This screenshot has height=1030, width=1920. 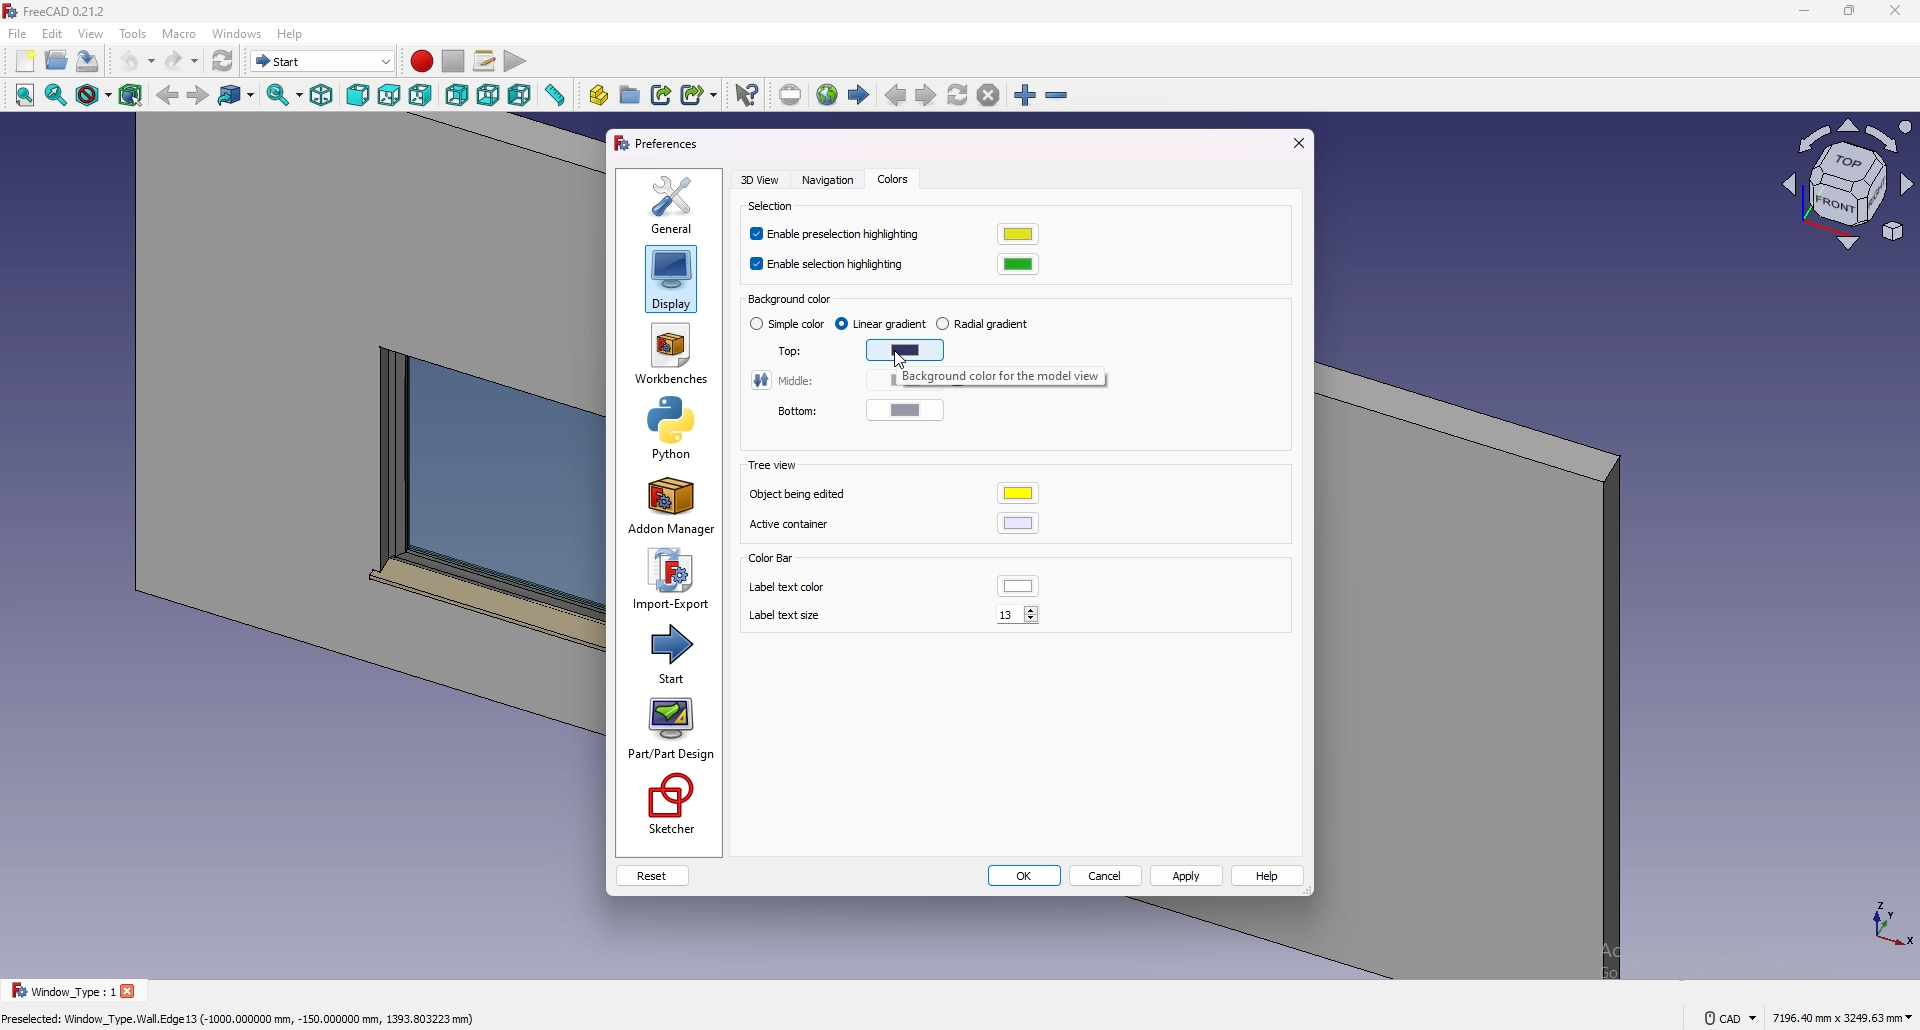 What do you see at coordinates (1057, 96) in the screenshot?
I see `zoom out` at bounding box center [1057, 96].